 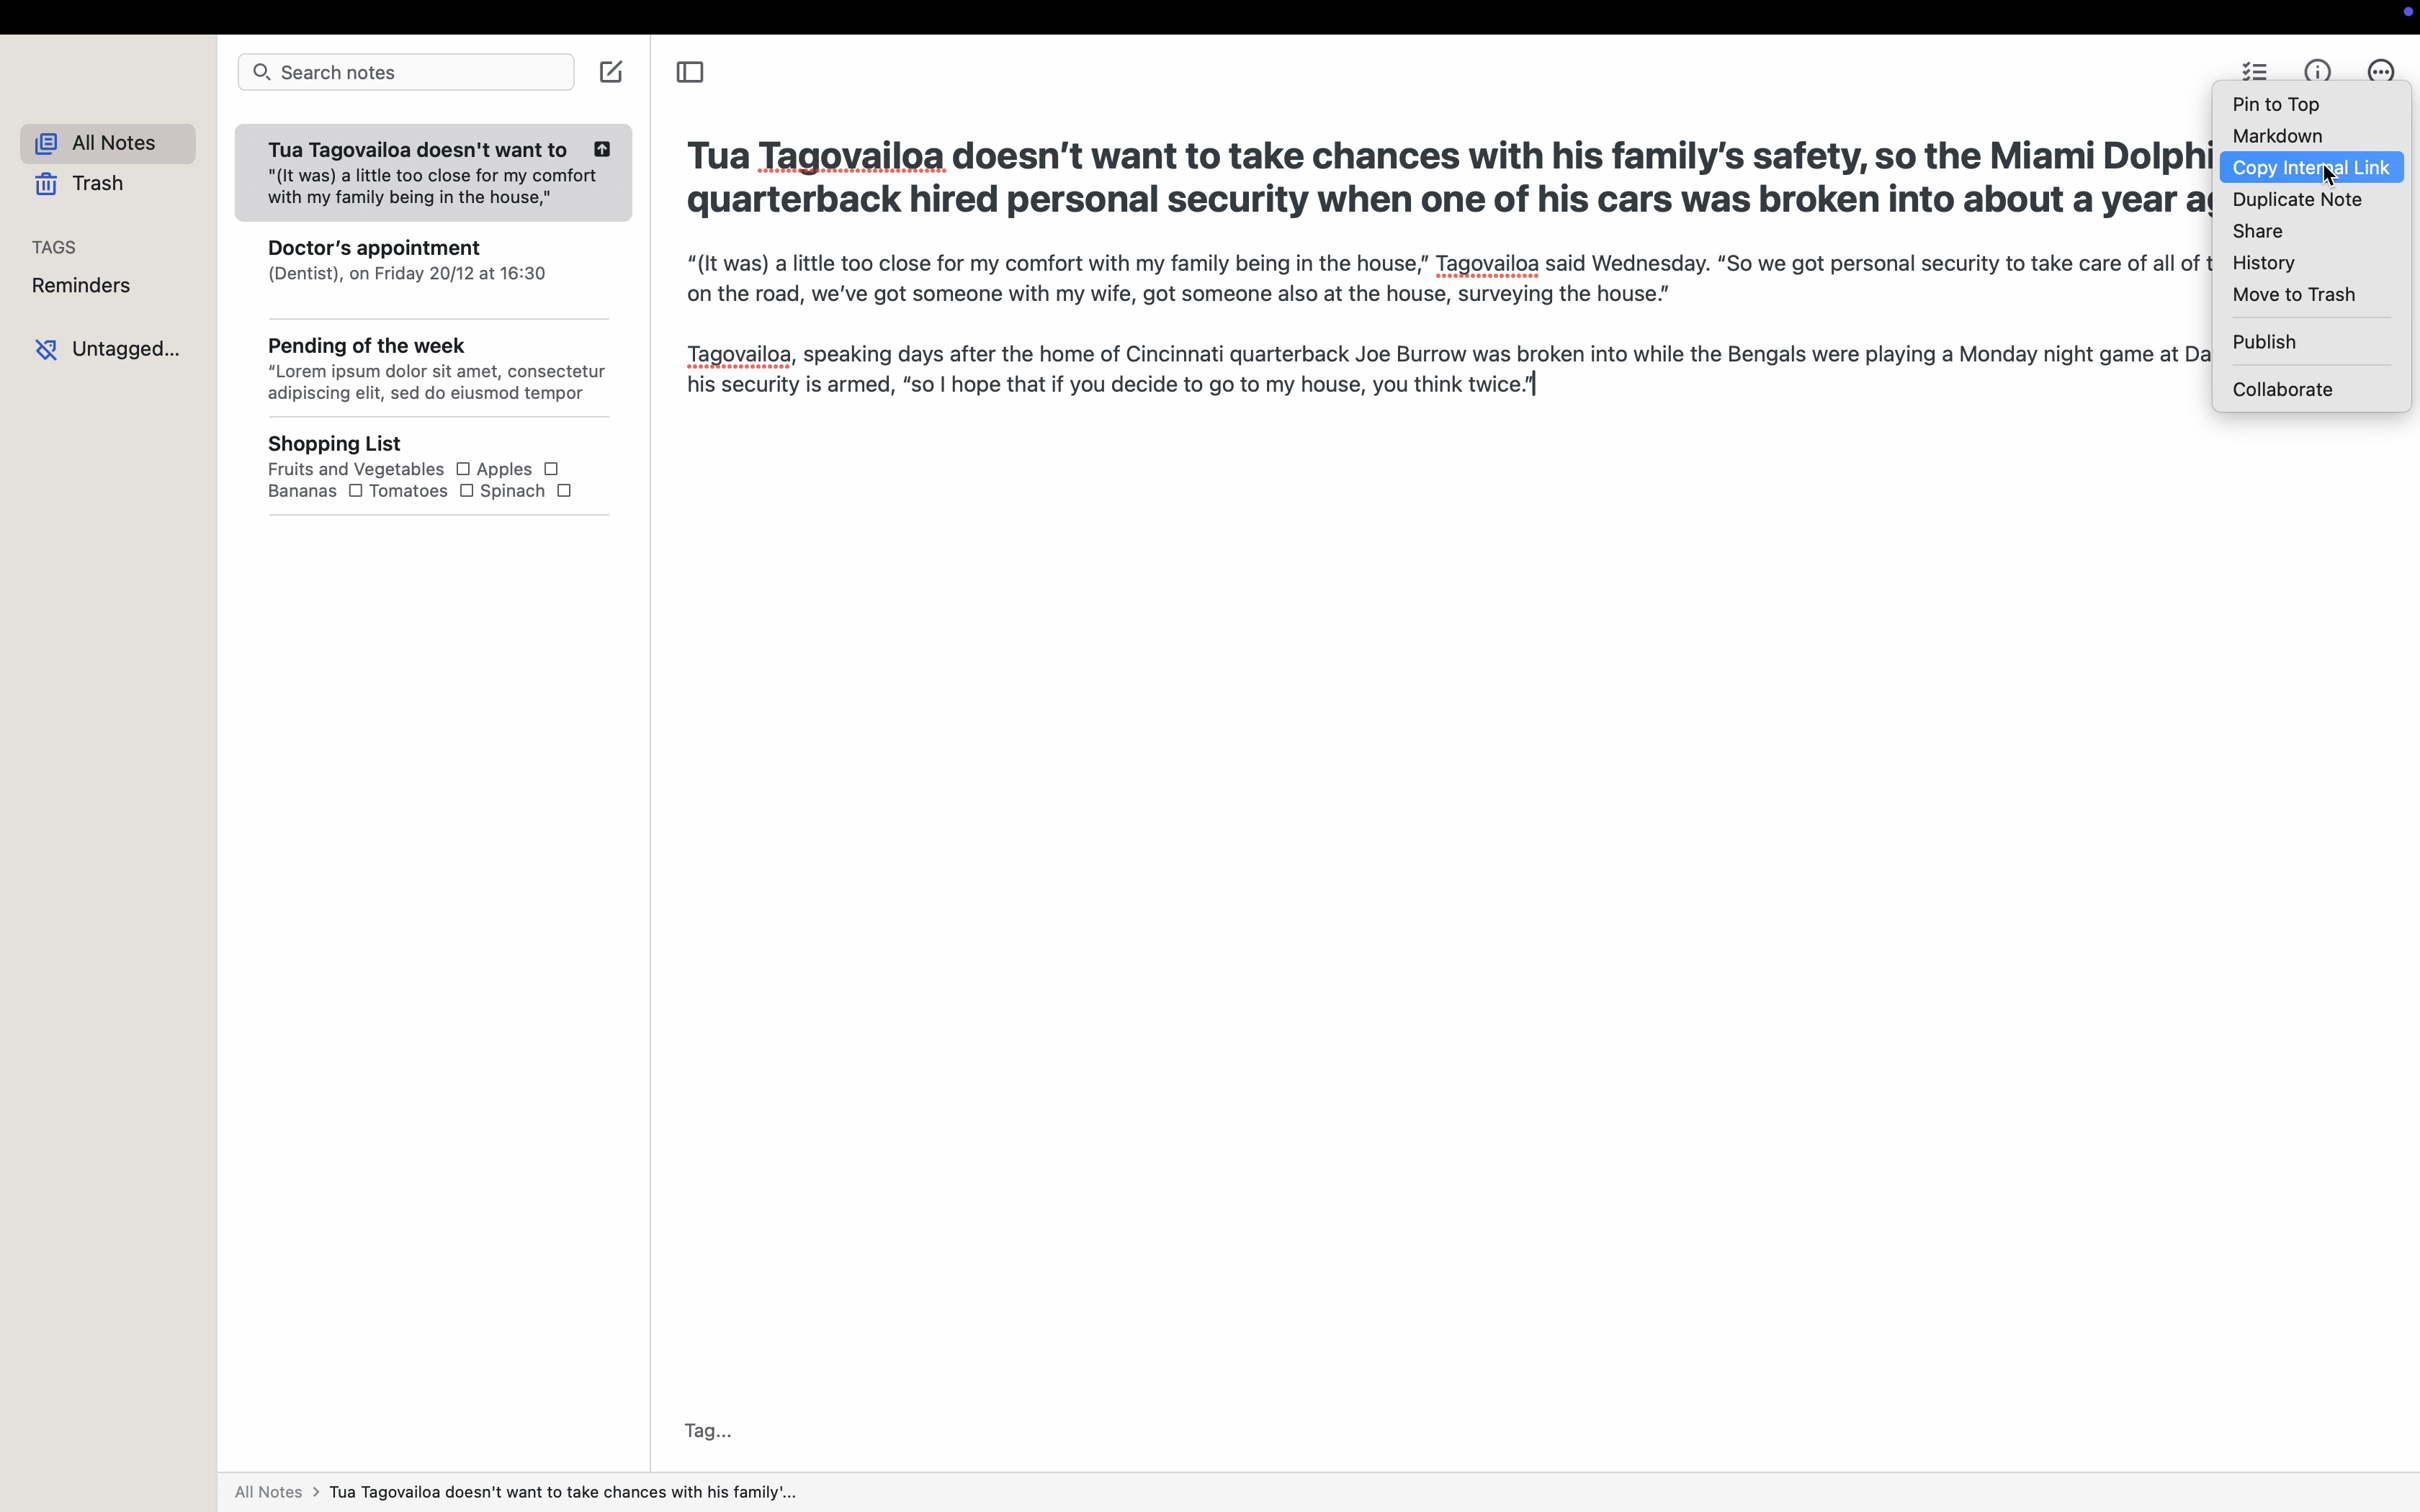 What do you see at coordinates (100, 140) in the screenshot?
I see `all notes` at bounding box center [100, 140].